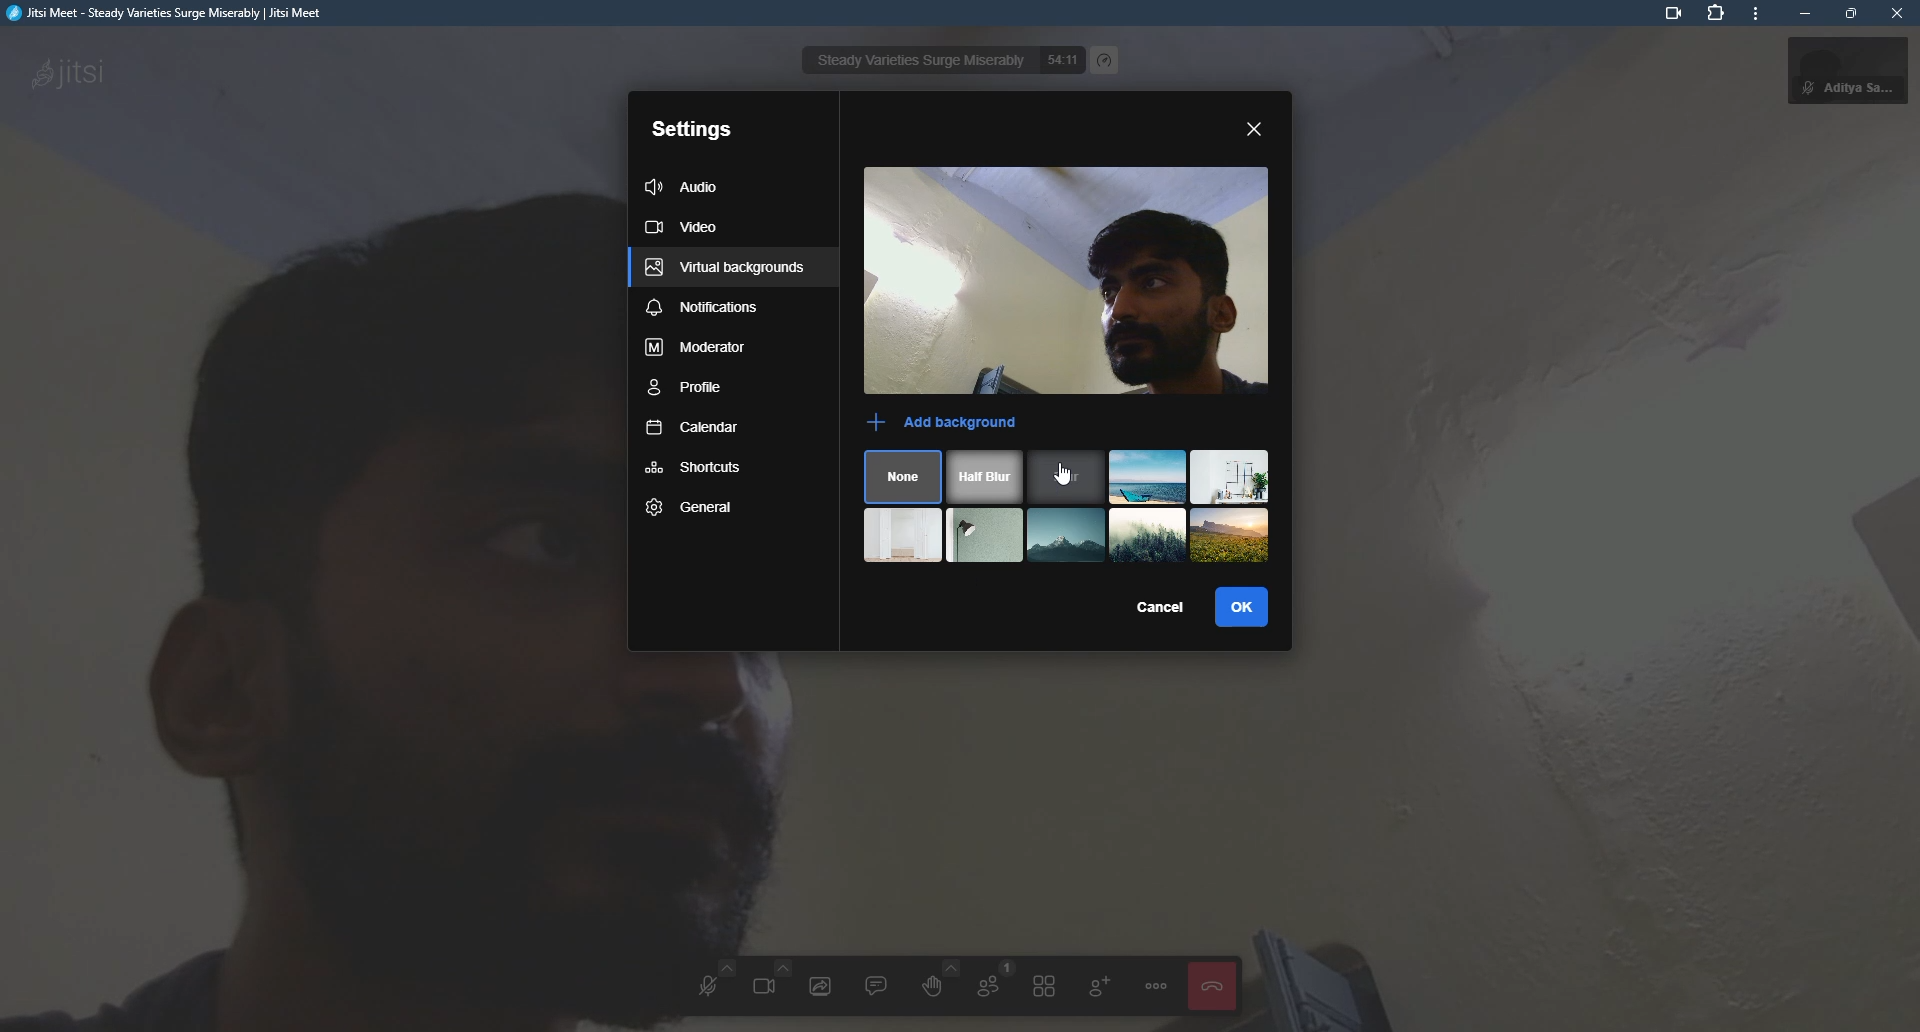 The image size is (1920, 1032). What do you see at coordinates (1156, 986) in the screenshot?
I see `more actions` at bounding box center [1156, 986].